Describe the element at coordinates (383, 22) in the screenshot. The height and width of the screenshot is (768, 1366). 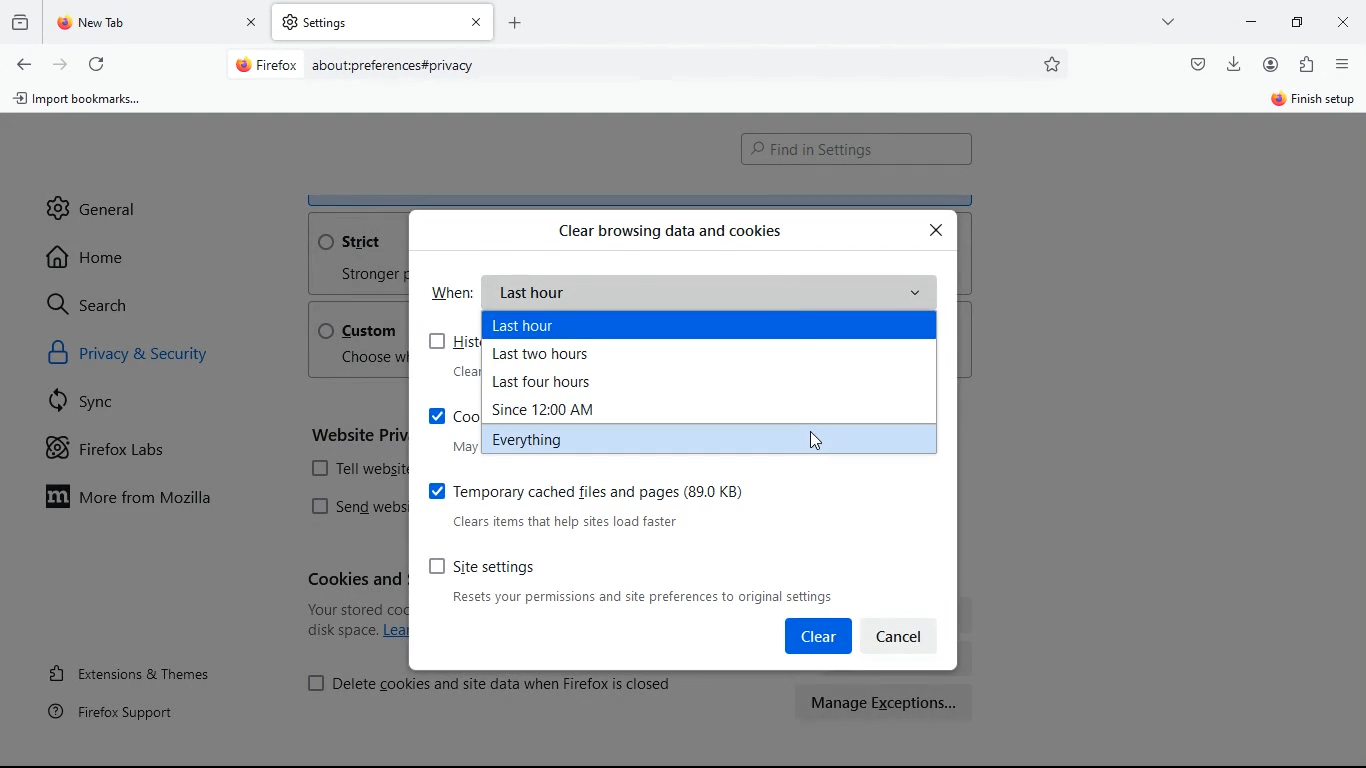
I see `tab` at that location.